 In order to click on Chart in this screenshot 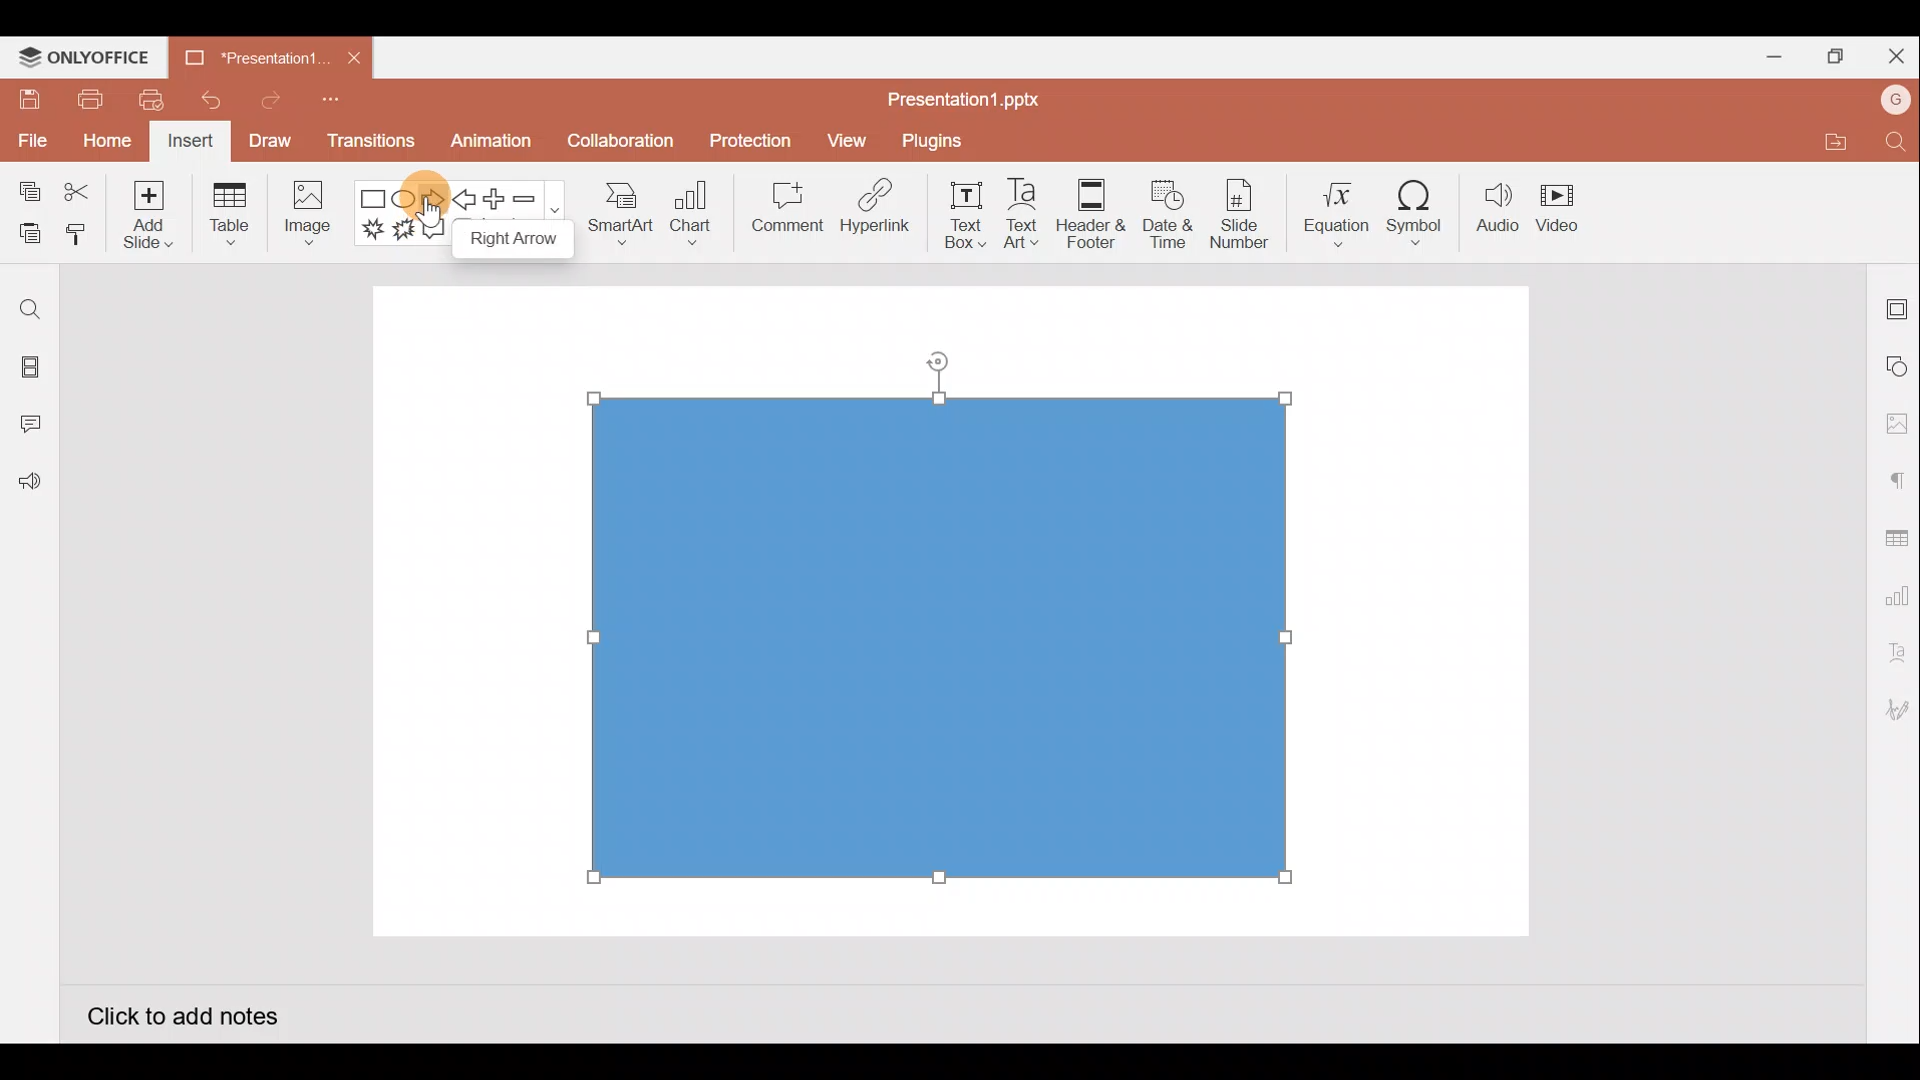, I will do `click(692, 211)`.